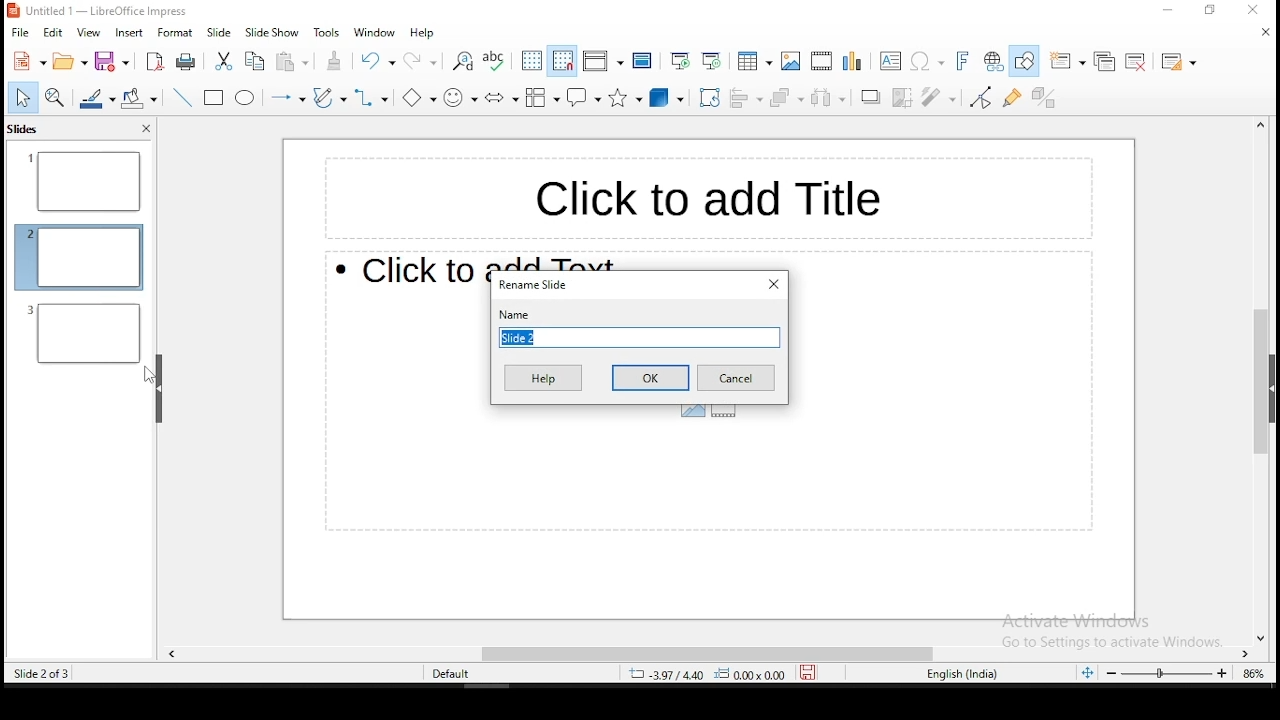 This screenshot has width=1280, height=720. I want to click on slide 2 (current slide), so click(79, 255).